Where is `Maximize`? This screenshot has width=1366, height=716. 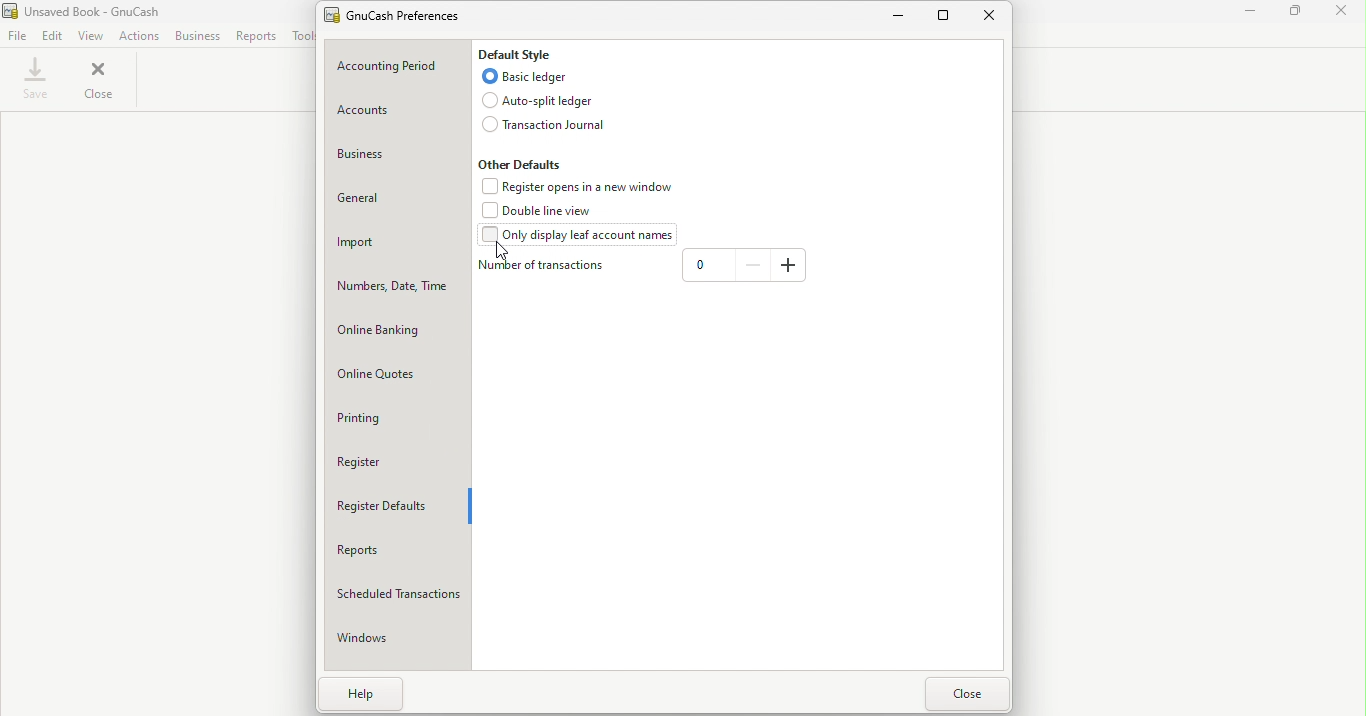 Maximize is located at coordinates (1301, 13).